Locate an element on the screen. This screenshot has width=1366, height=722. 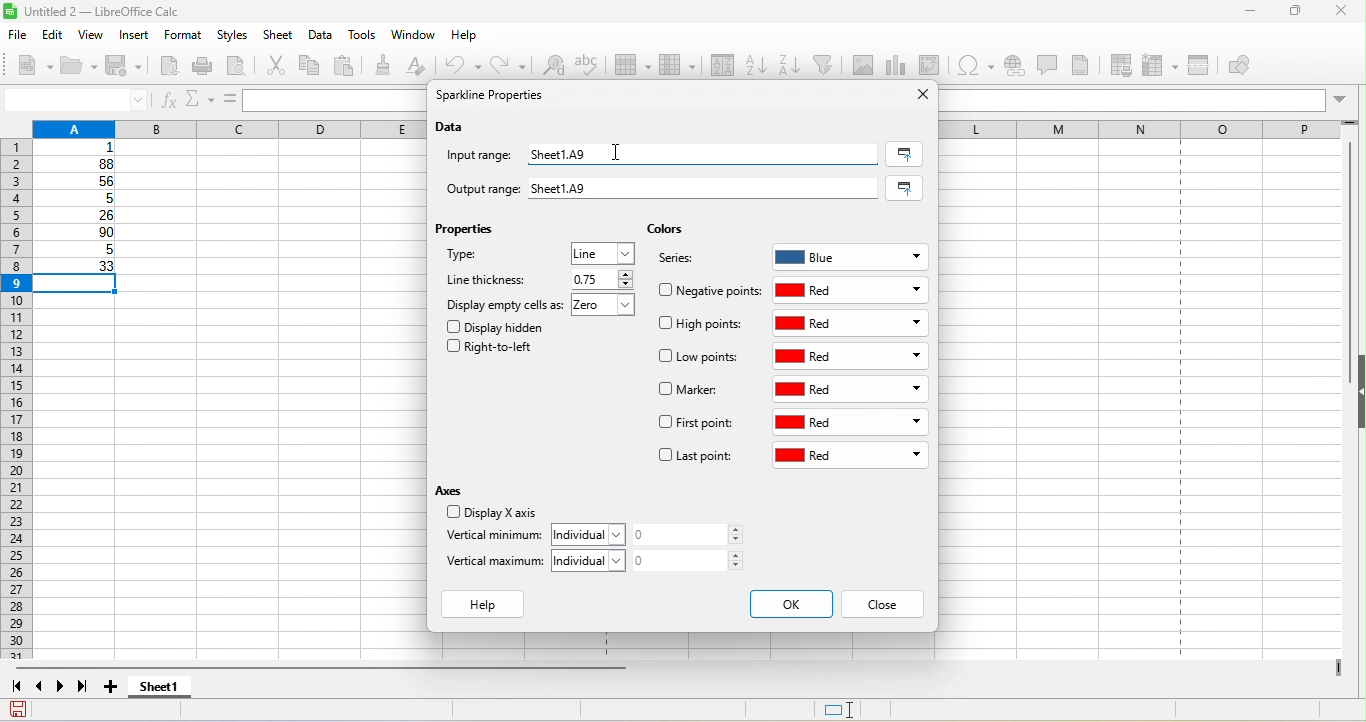
line thickness is located at coordinates (489, 279).